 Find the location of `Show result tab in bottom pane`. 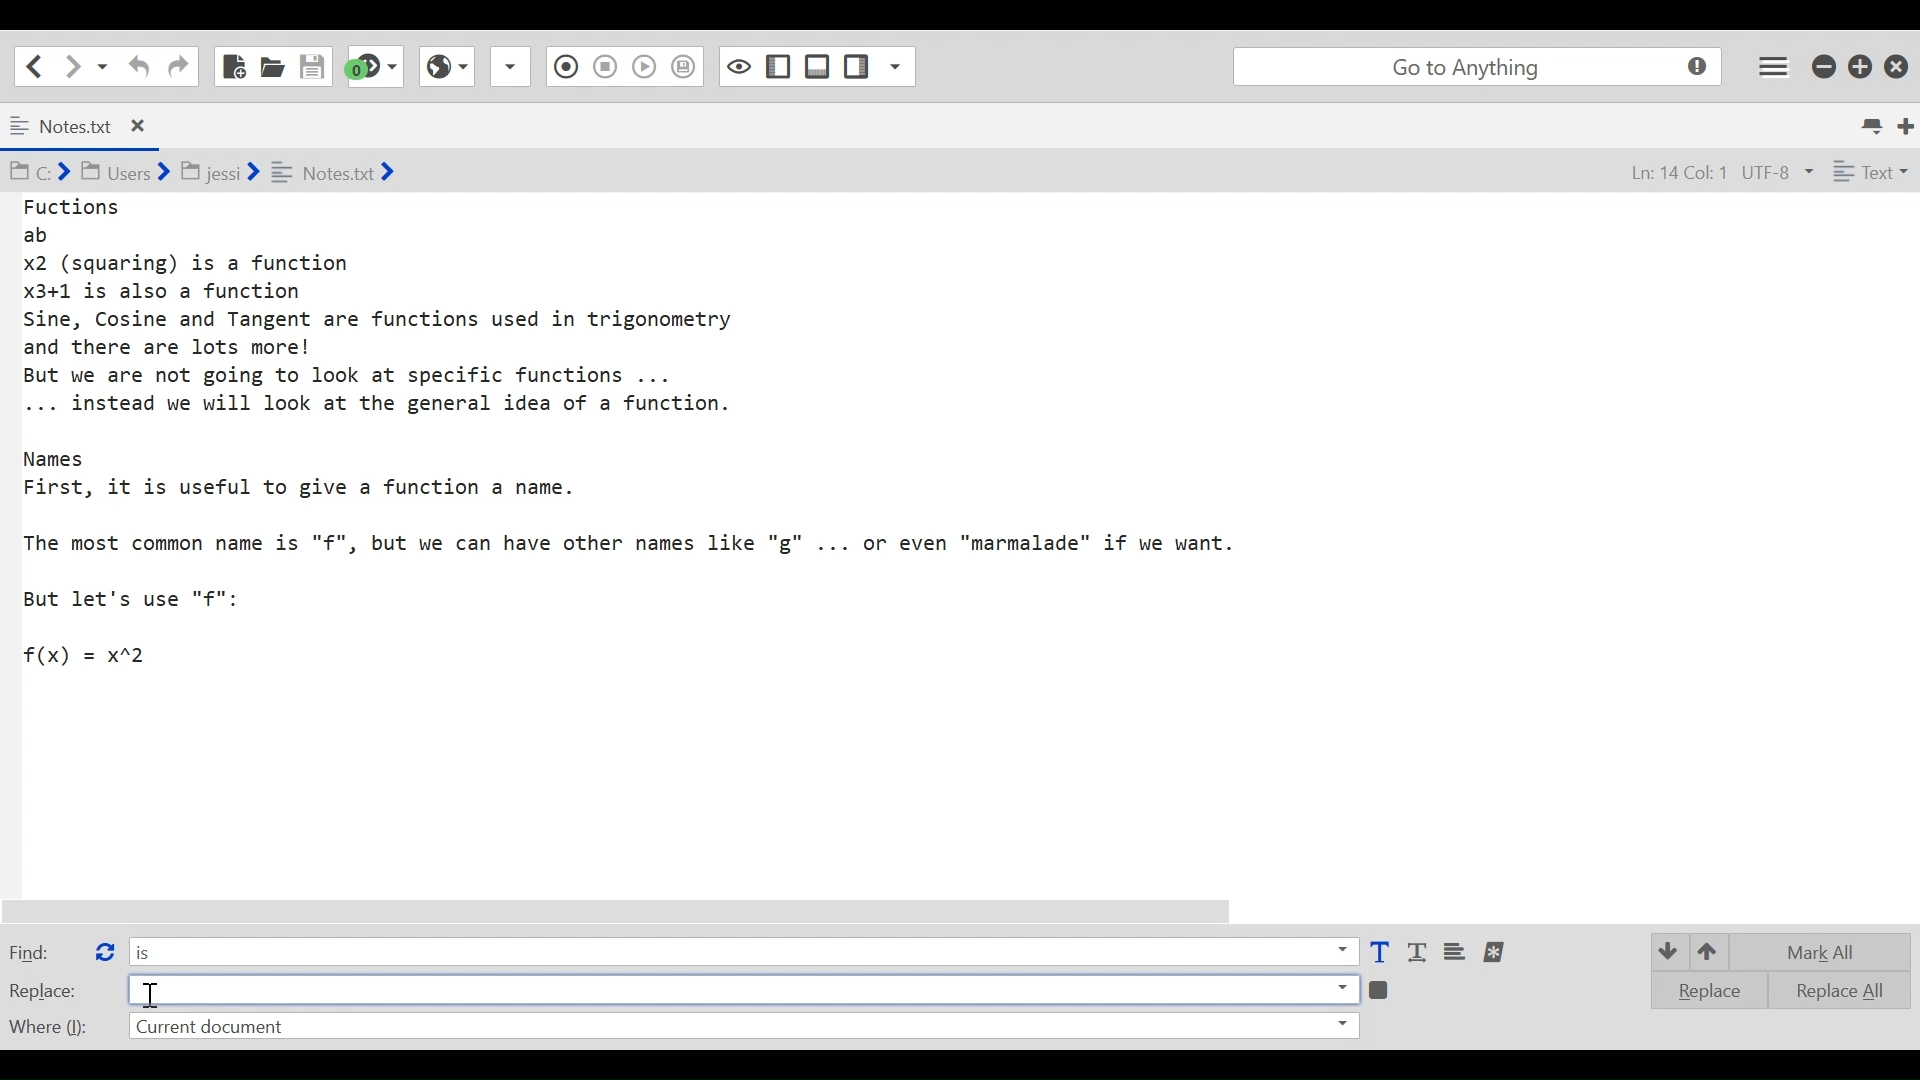

Show result tab in bottom pane is located at coordinates (1382, 988).